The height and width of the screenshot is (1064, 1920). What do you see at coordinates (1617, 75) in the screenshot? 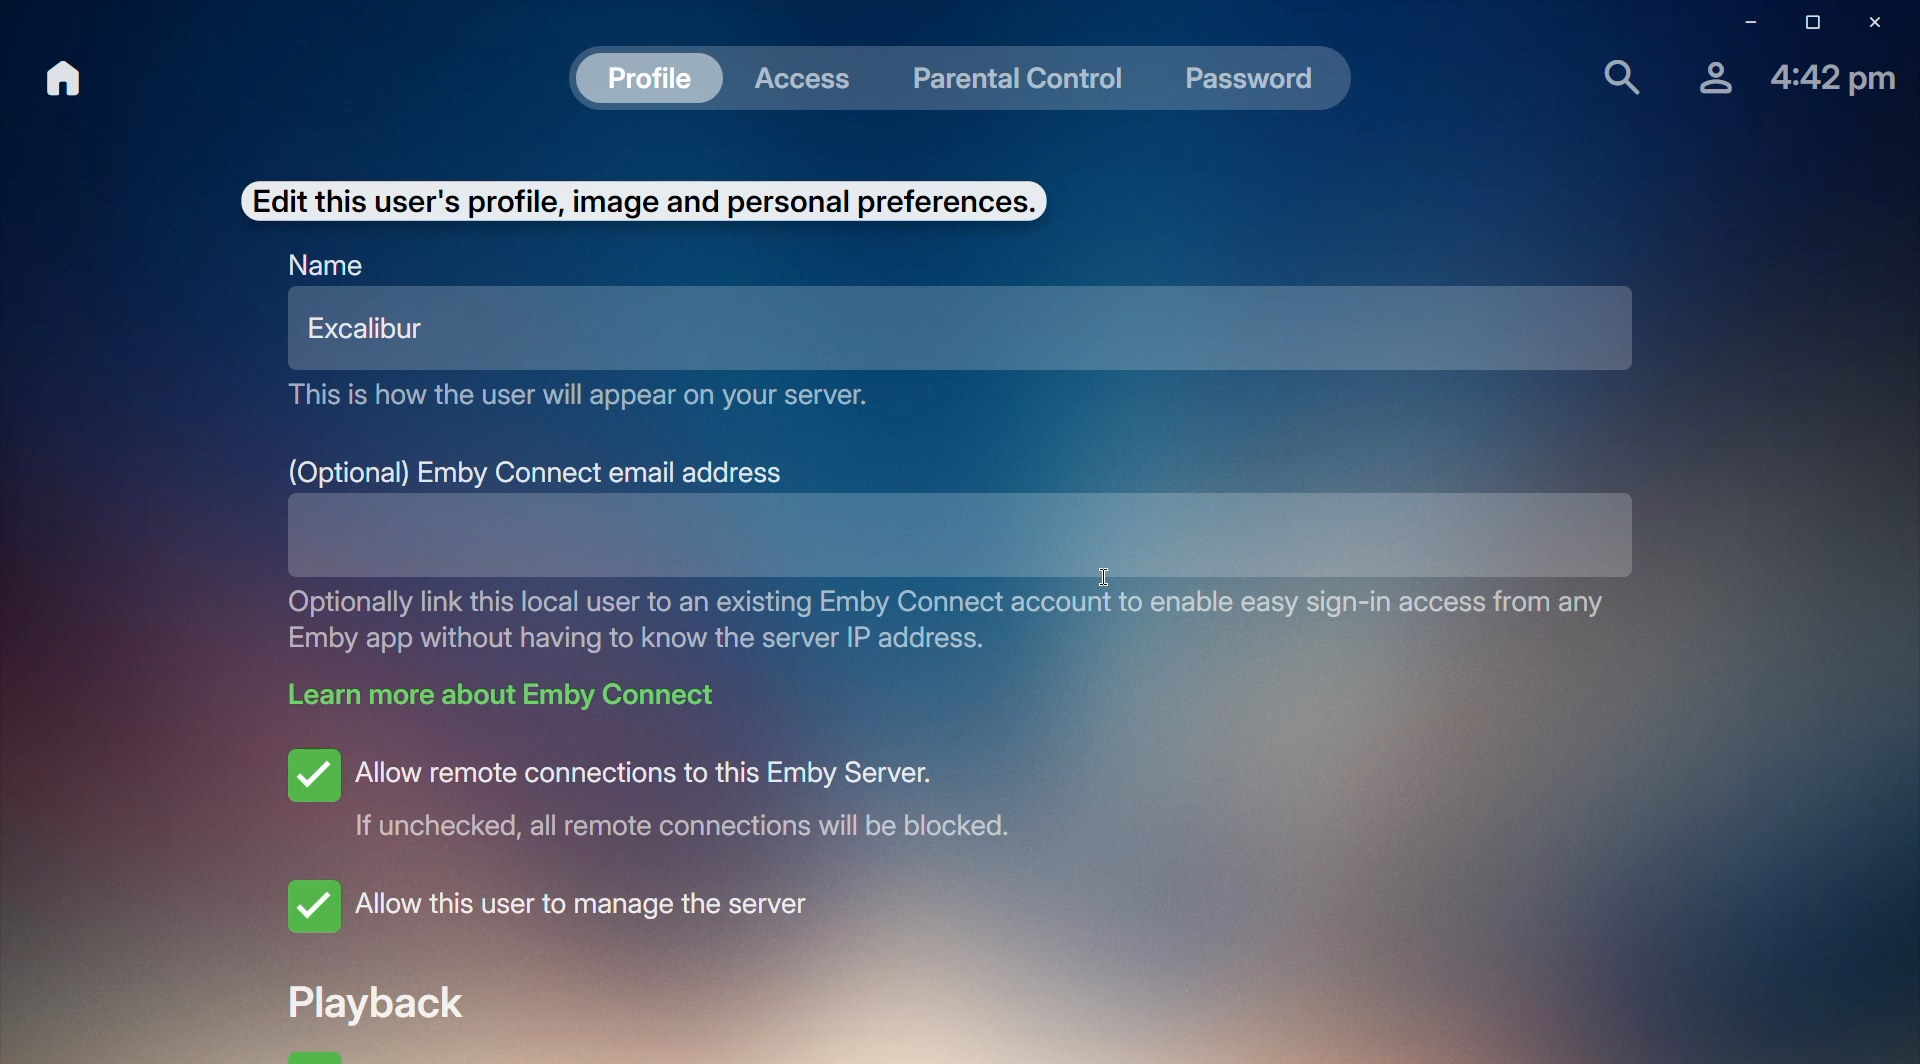
I see `Find` at bounding box center [1617, 75].